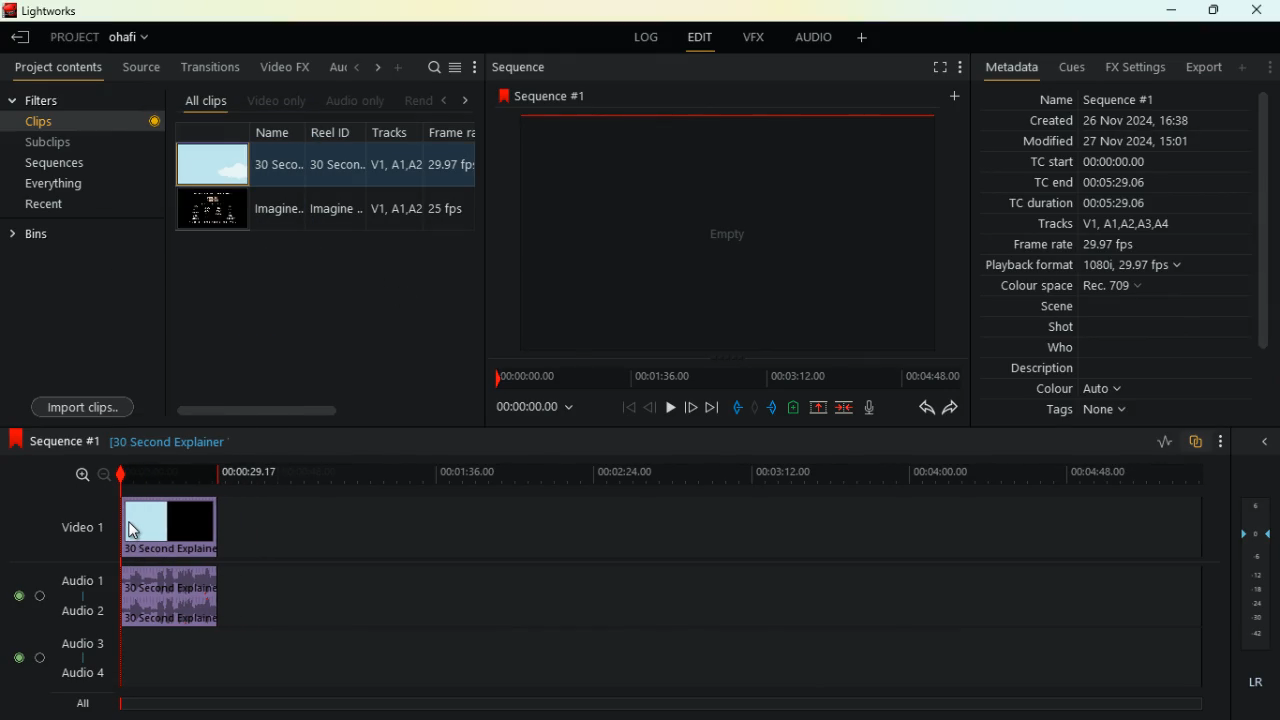  What do you see at coordinates (73, 524) in the screenshot?
I see `video` at bounding box center [73, 524].